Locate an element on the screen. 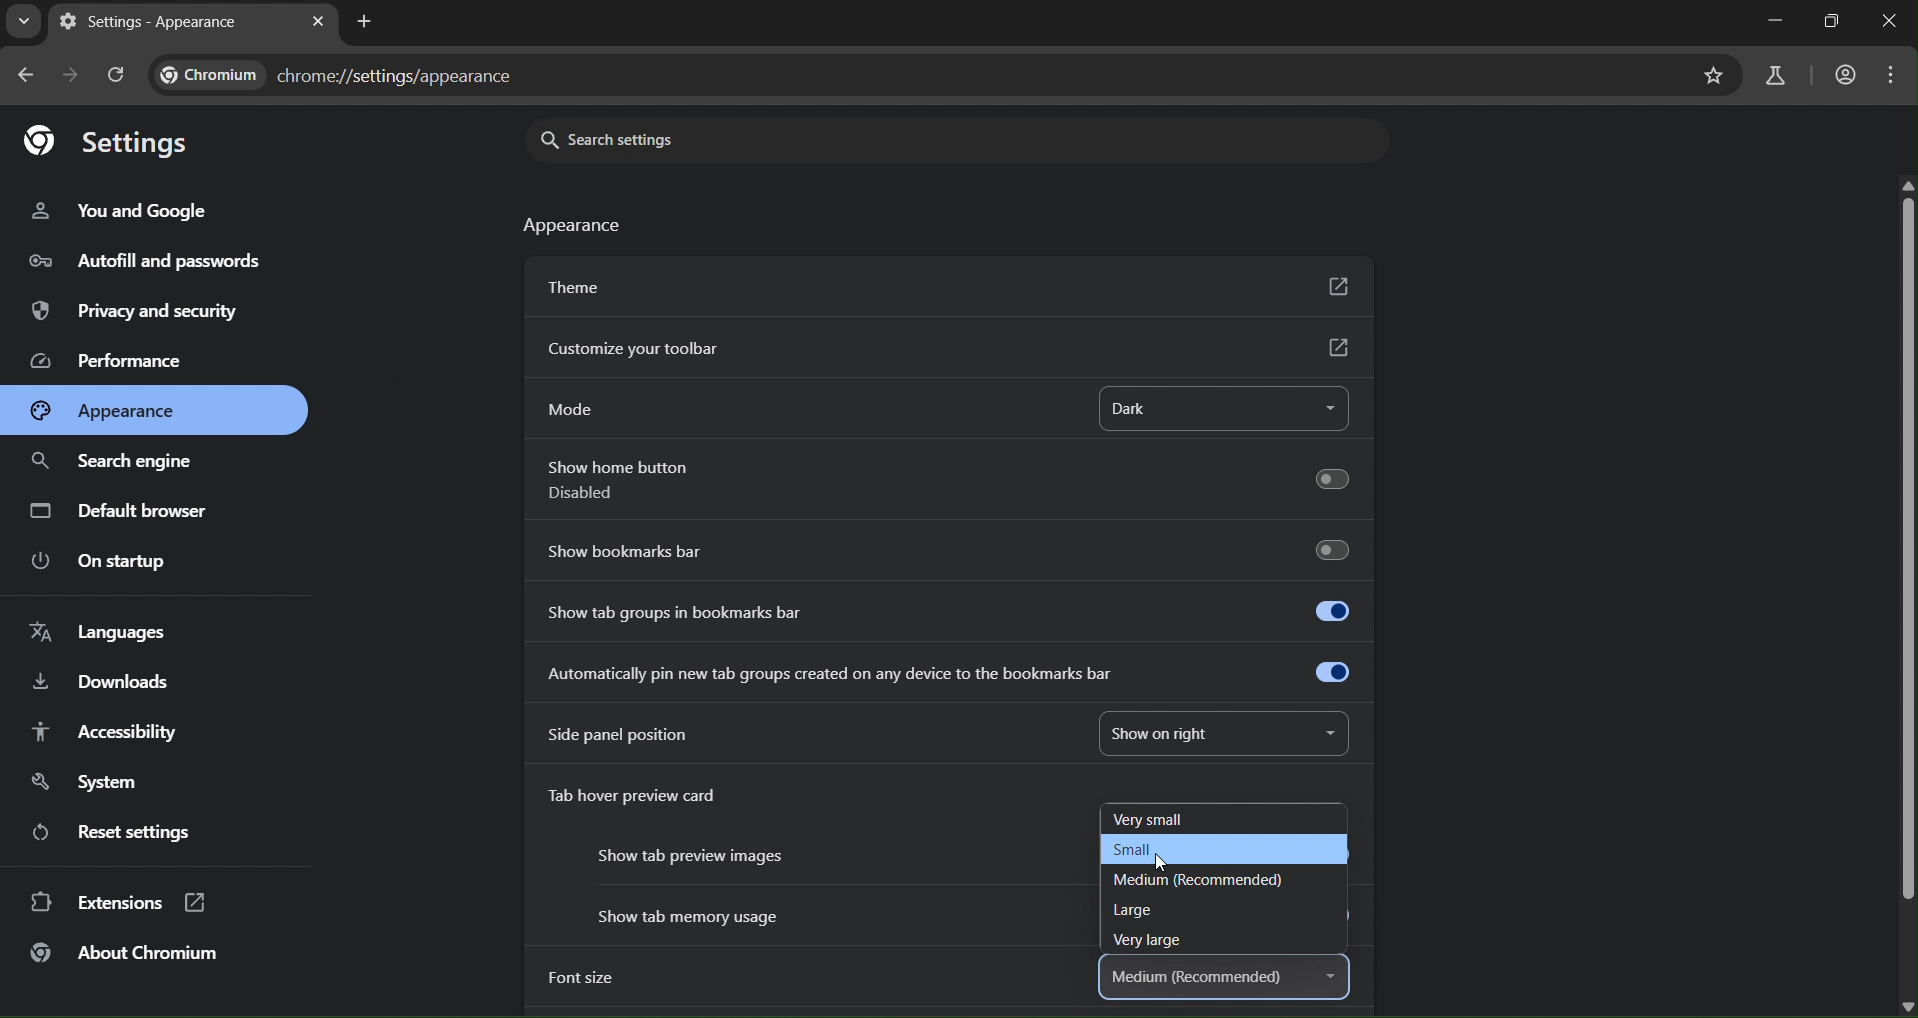 This screenshot has width=1918, height=1018. show bookmarks bar is located at coordinates (948, 550).